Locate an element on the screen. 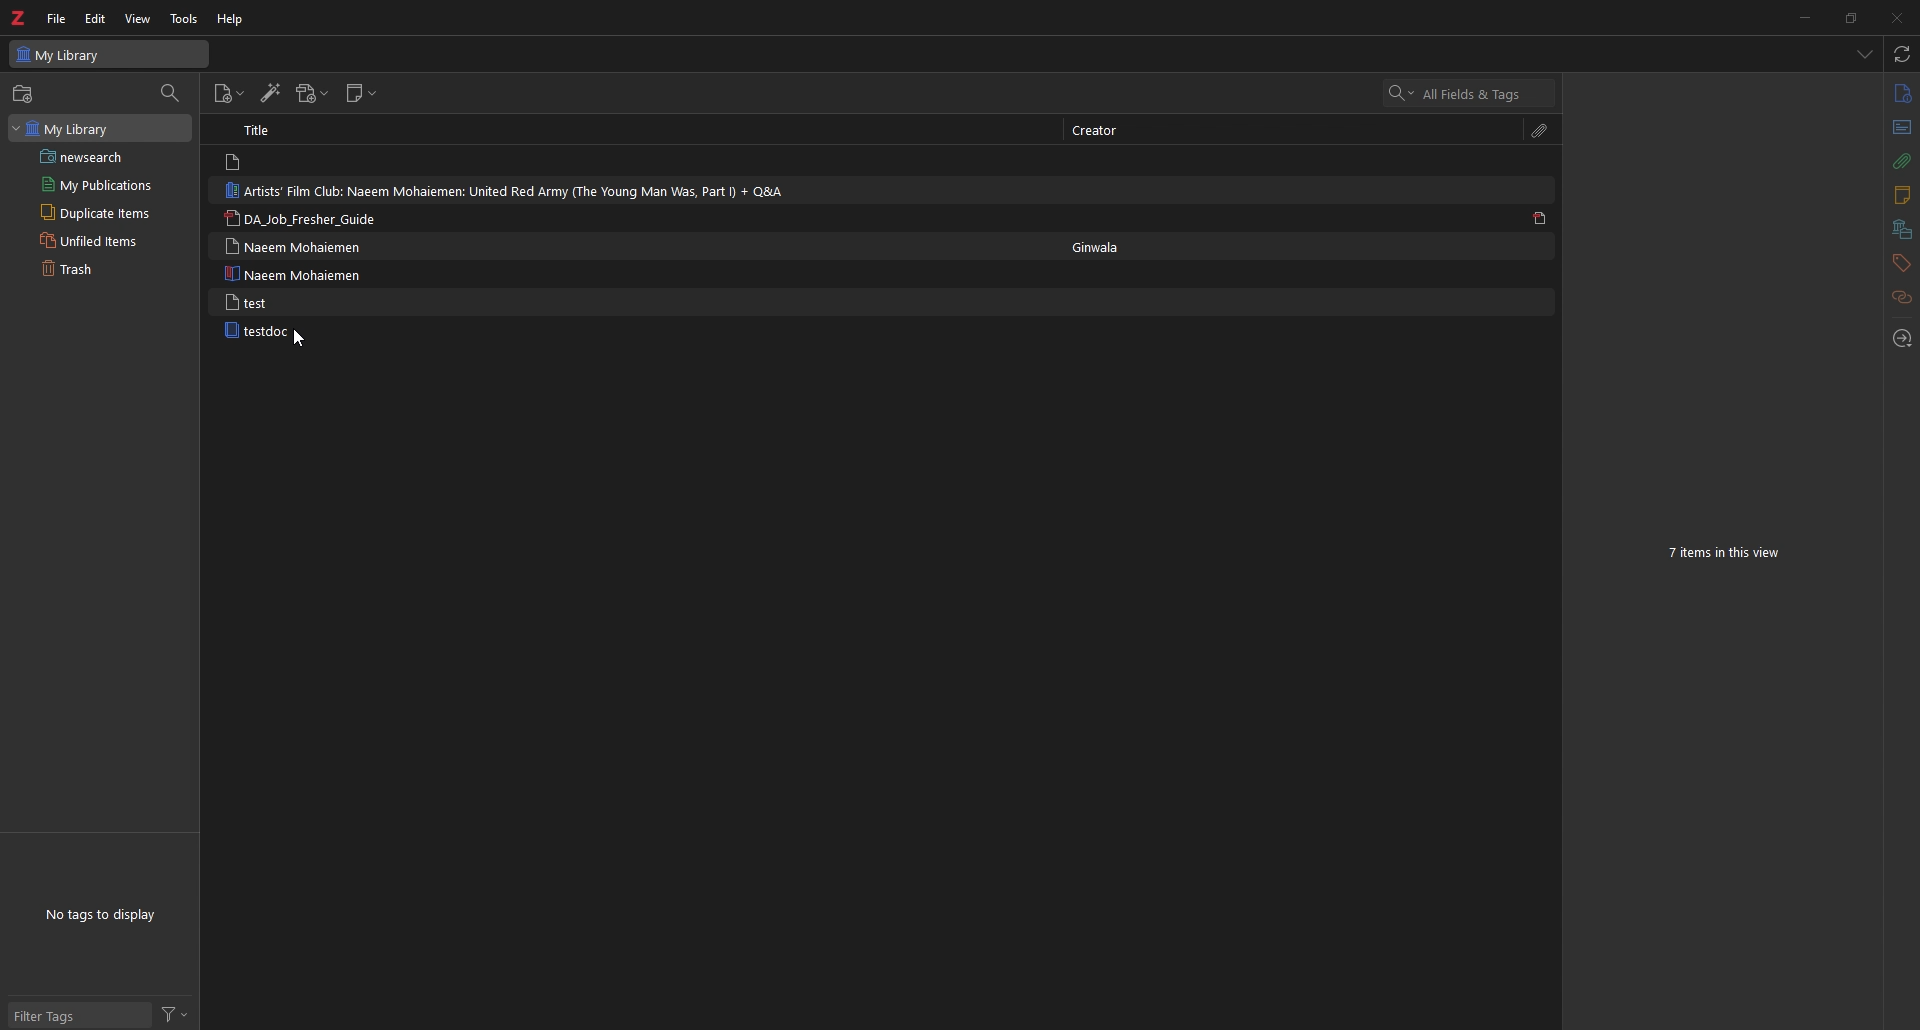  add attachment is located at coordinates (311, 94).